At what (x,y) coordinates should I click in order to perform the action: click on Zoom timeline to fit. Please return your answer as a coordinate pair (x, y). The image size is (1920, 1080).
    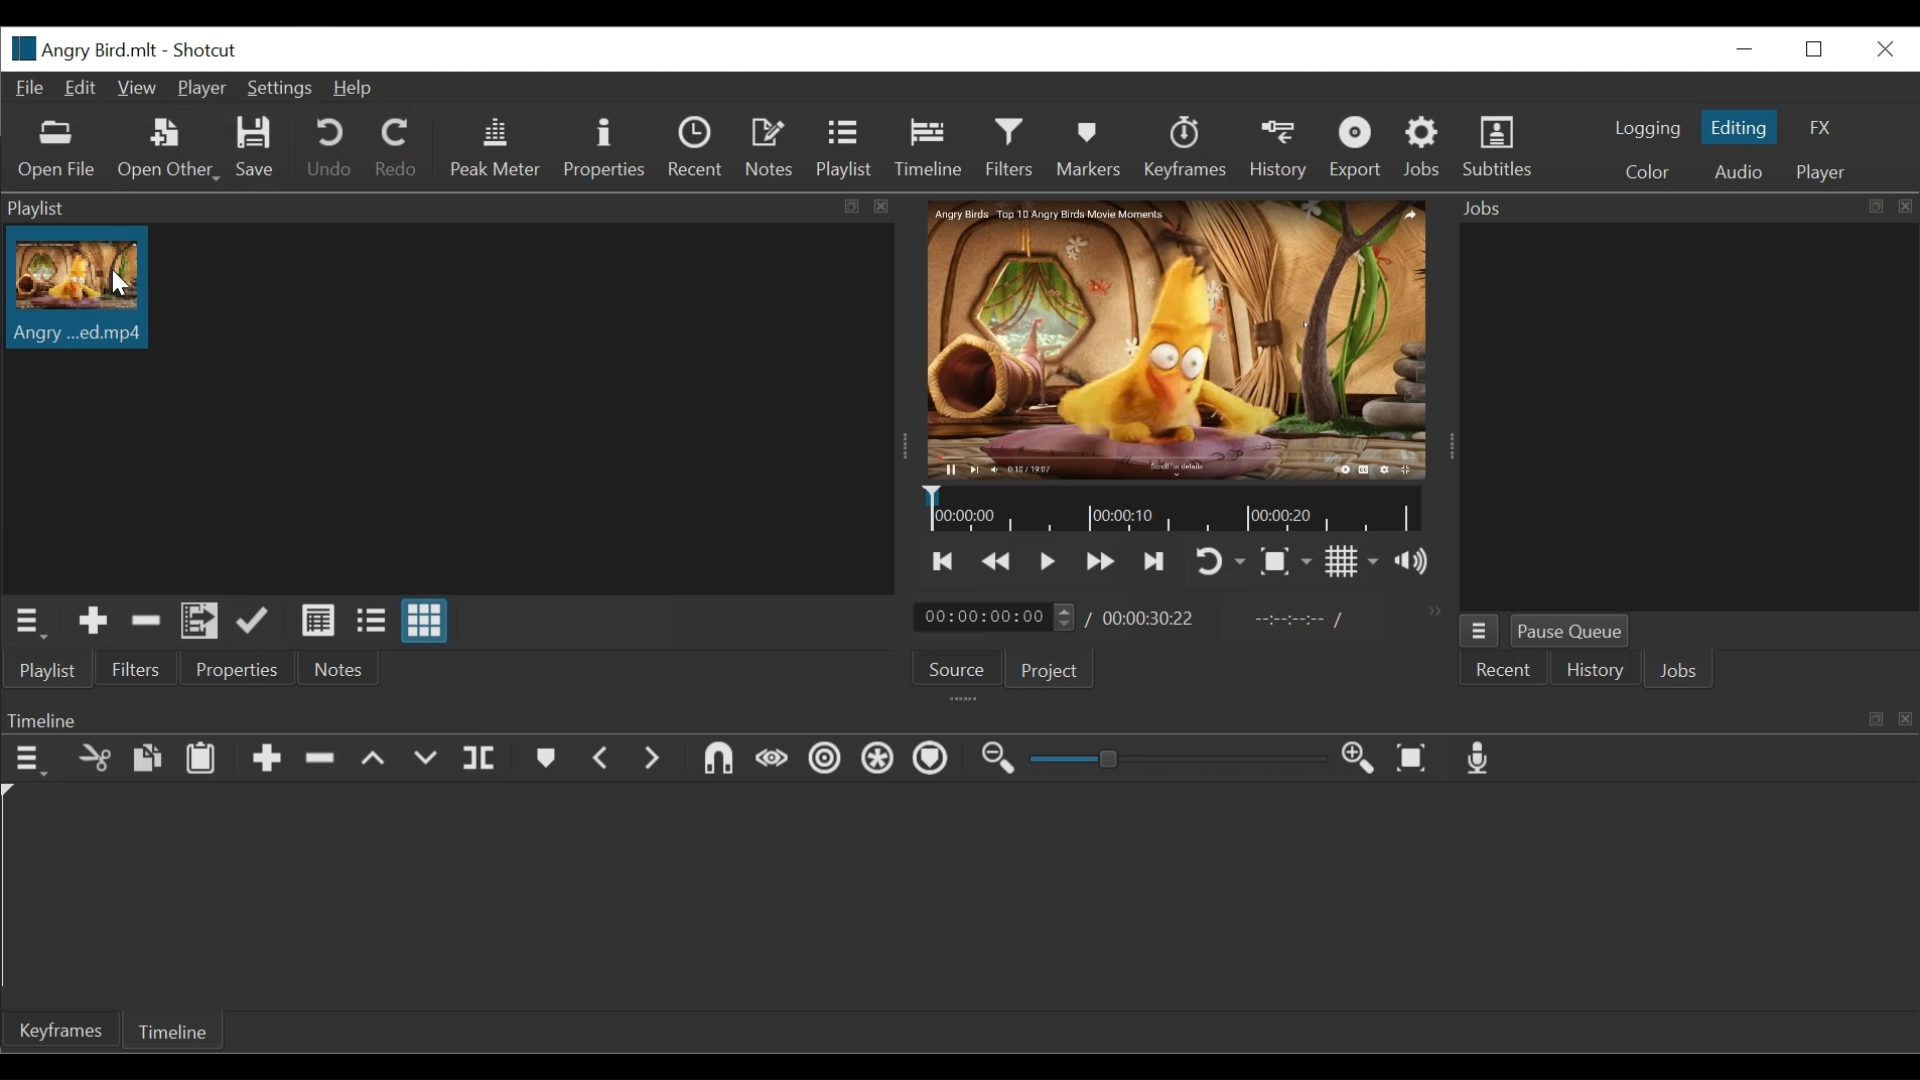
    Looking at the image, I should click on (1413, 760).